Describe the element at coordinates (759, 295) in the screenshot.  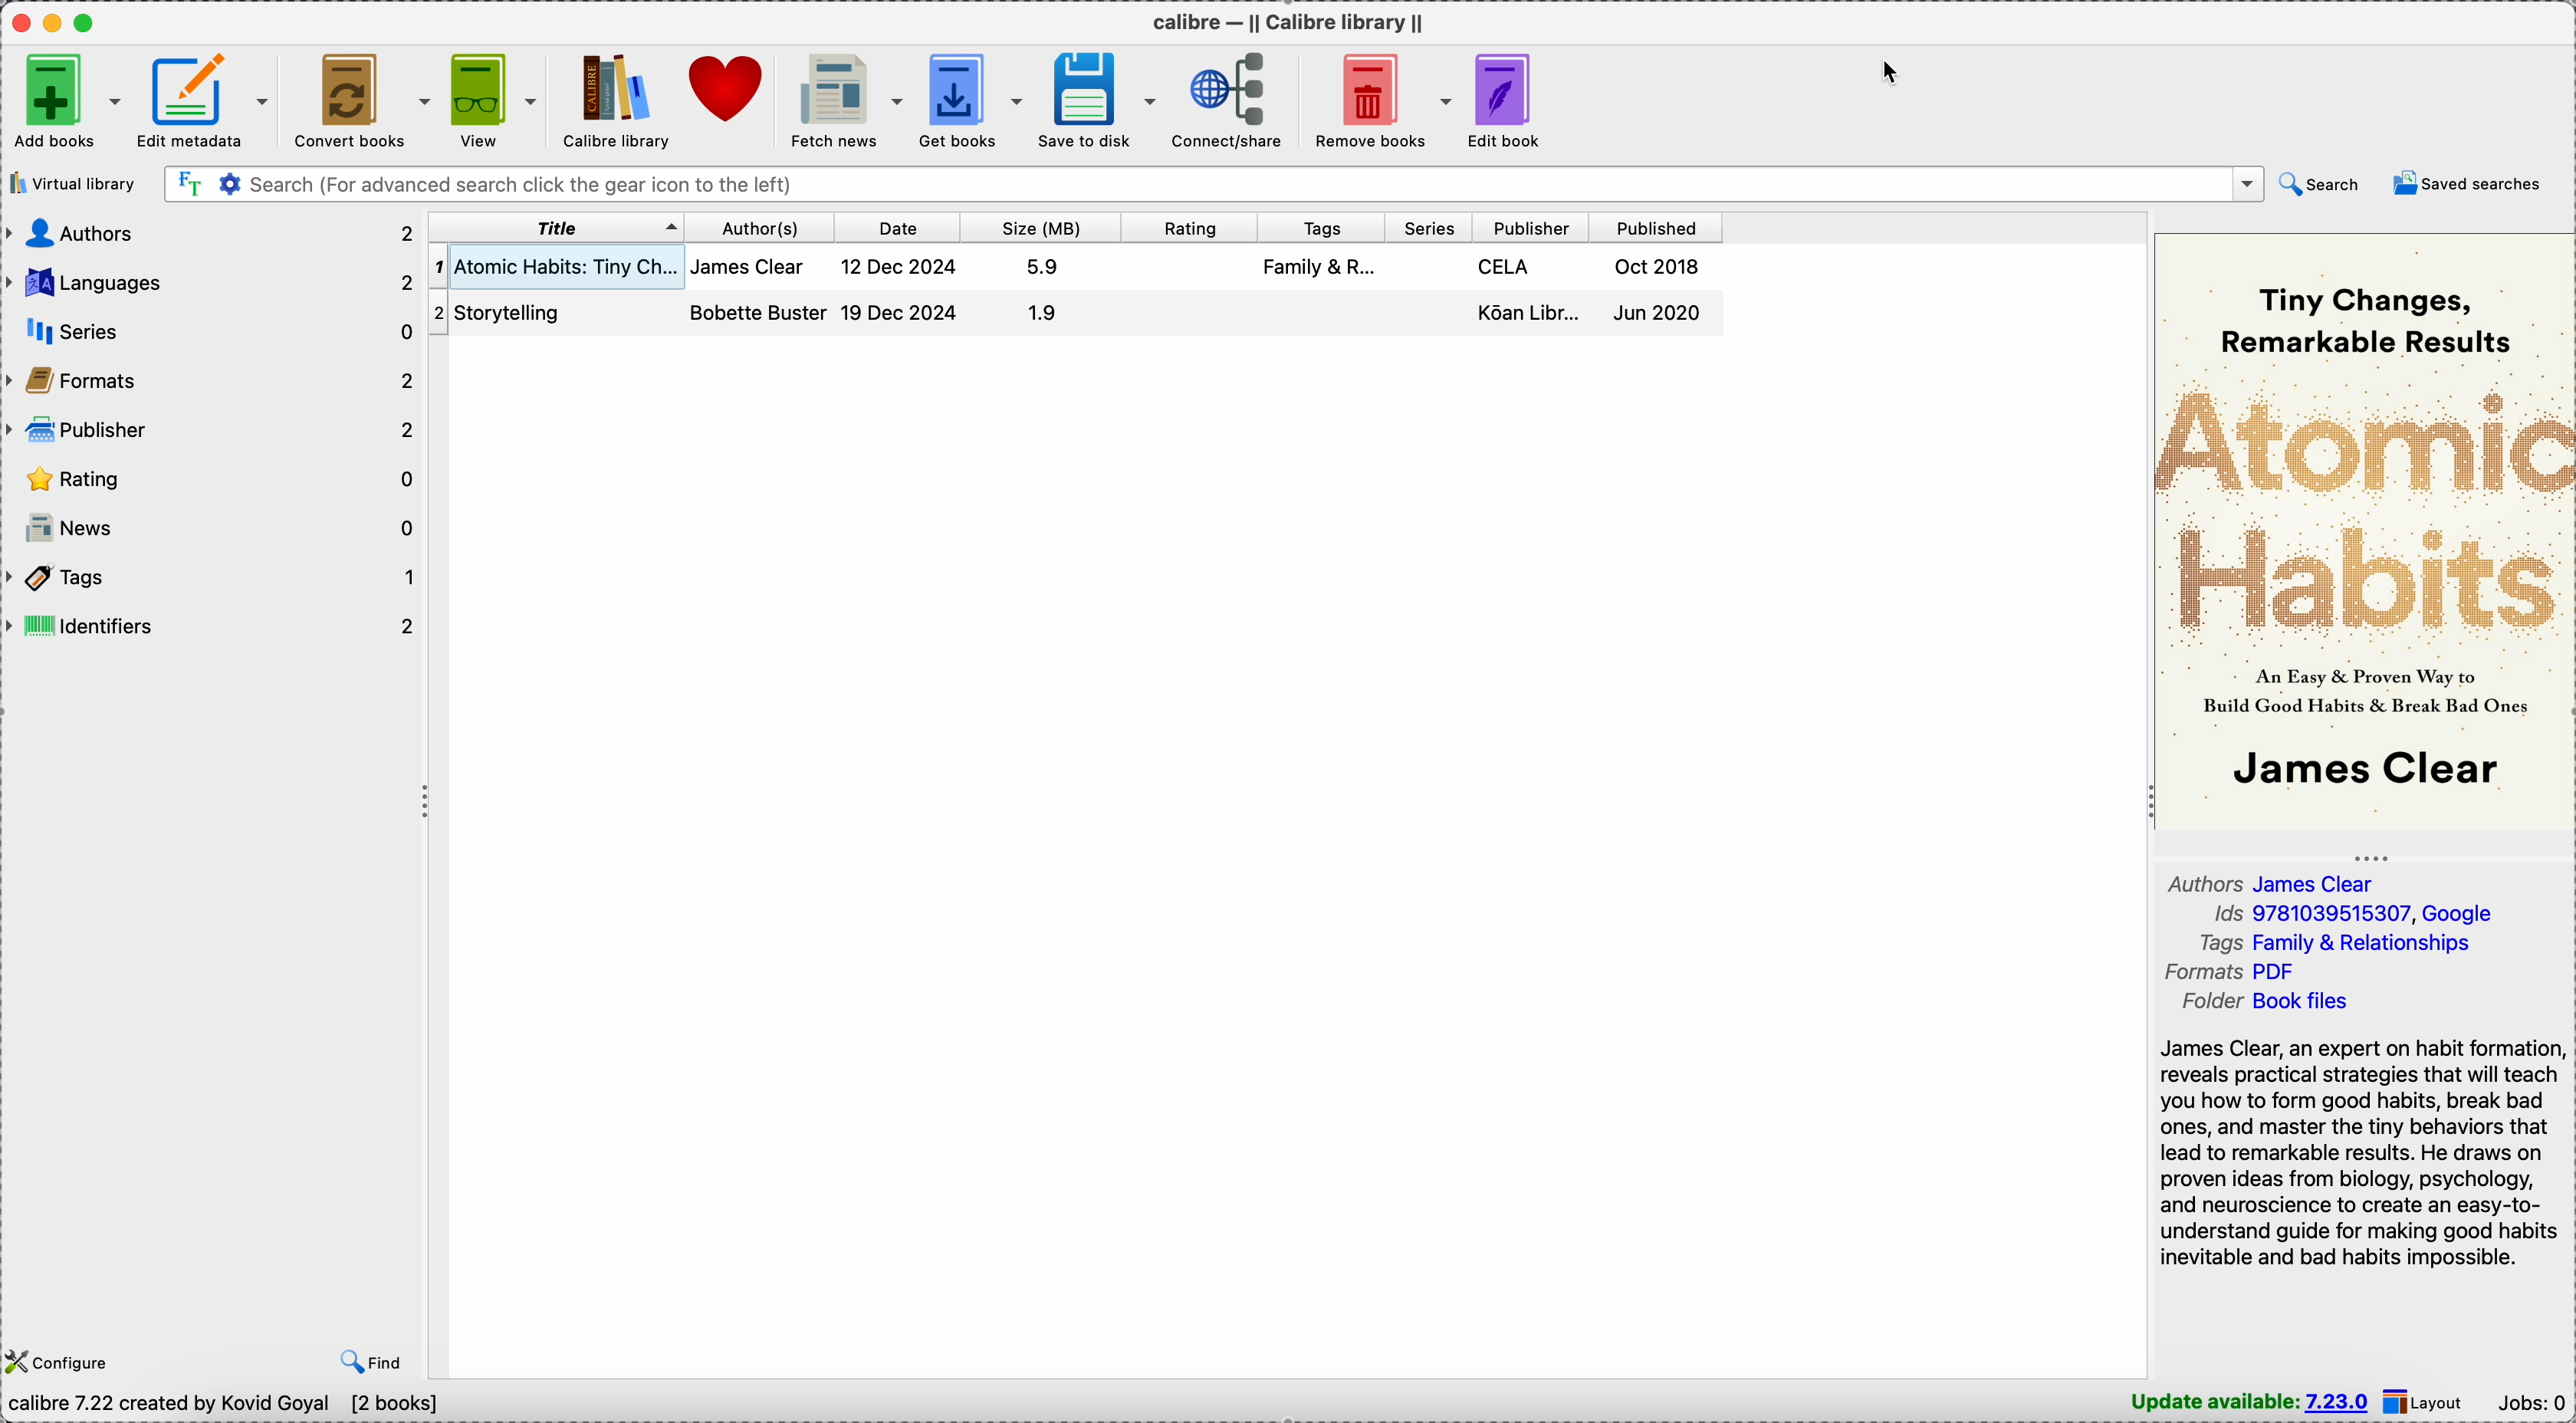
I see `authors` at that location.